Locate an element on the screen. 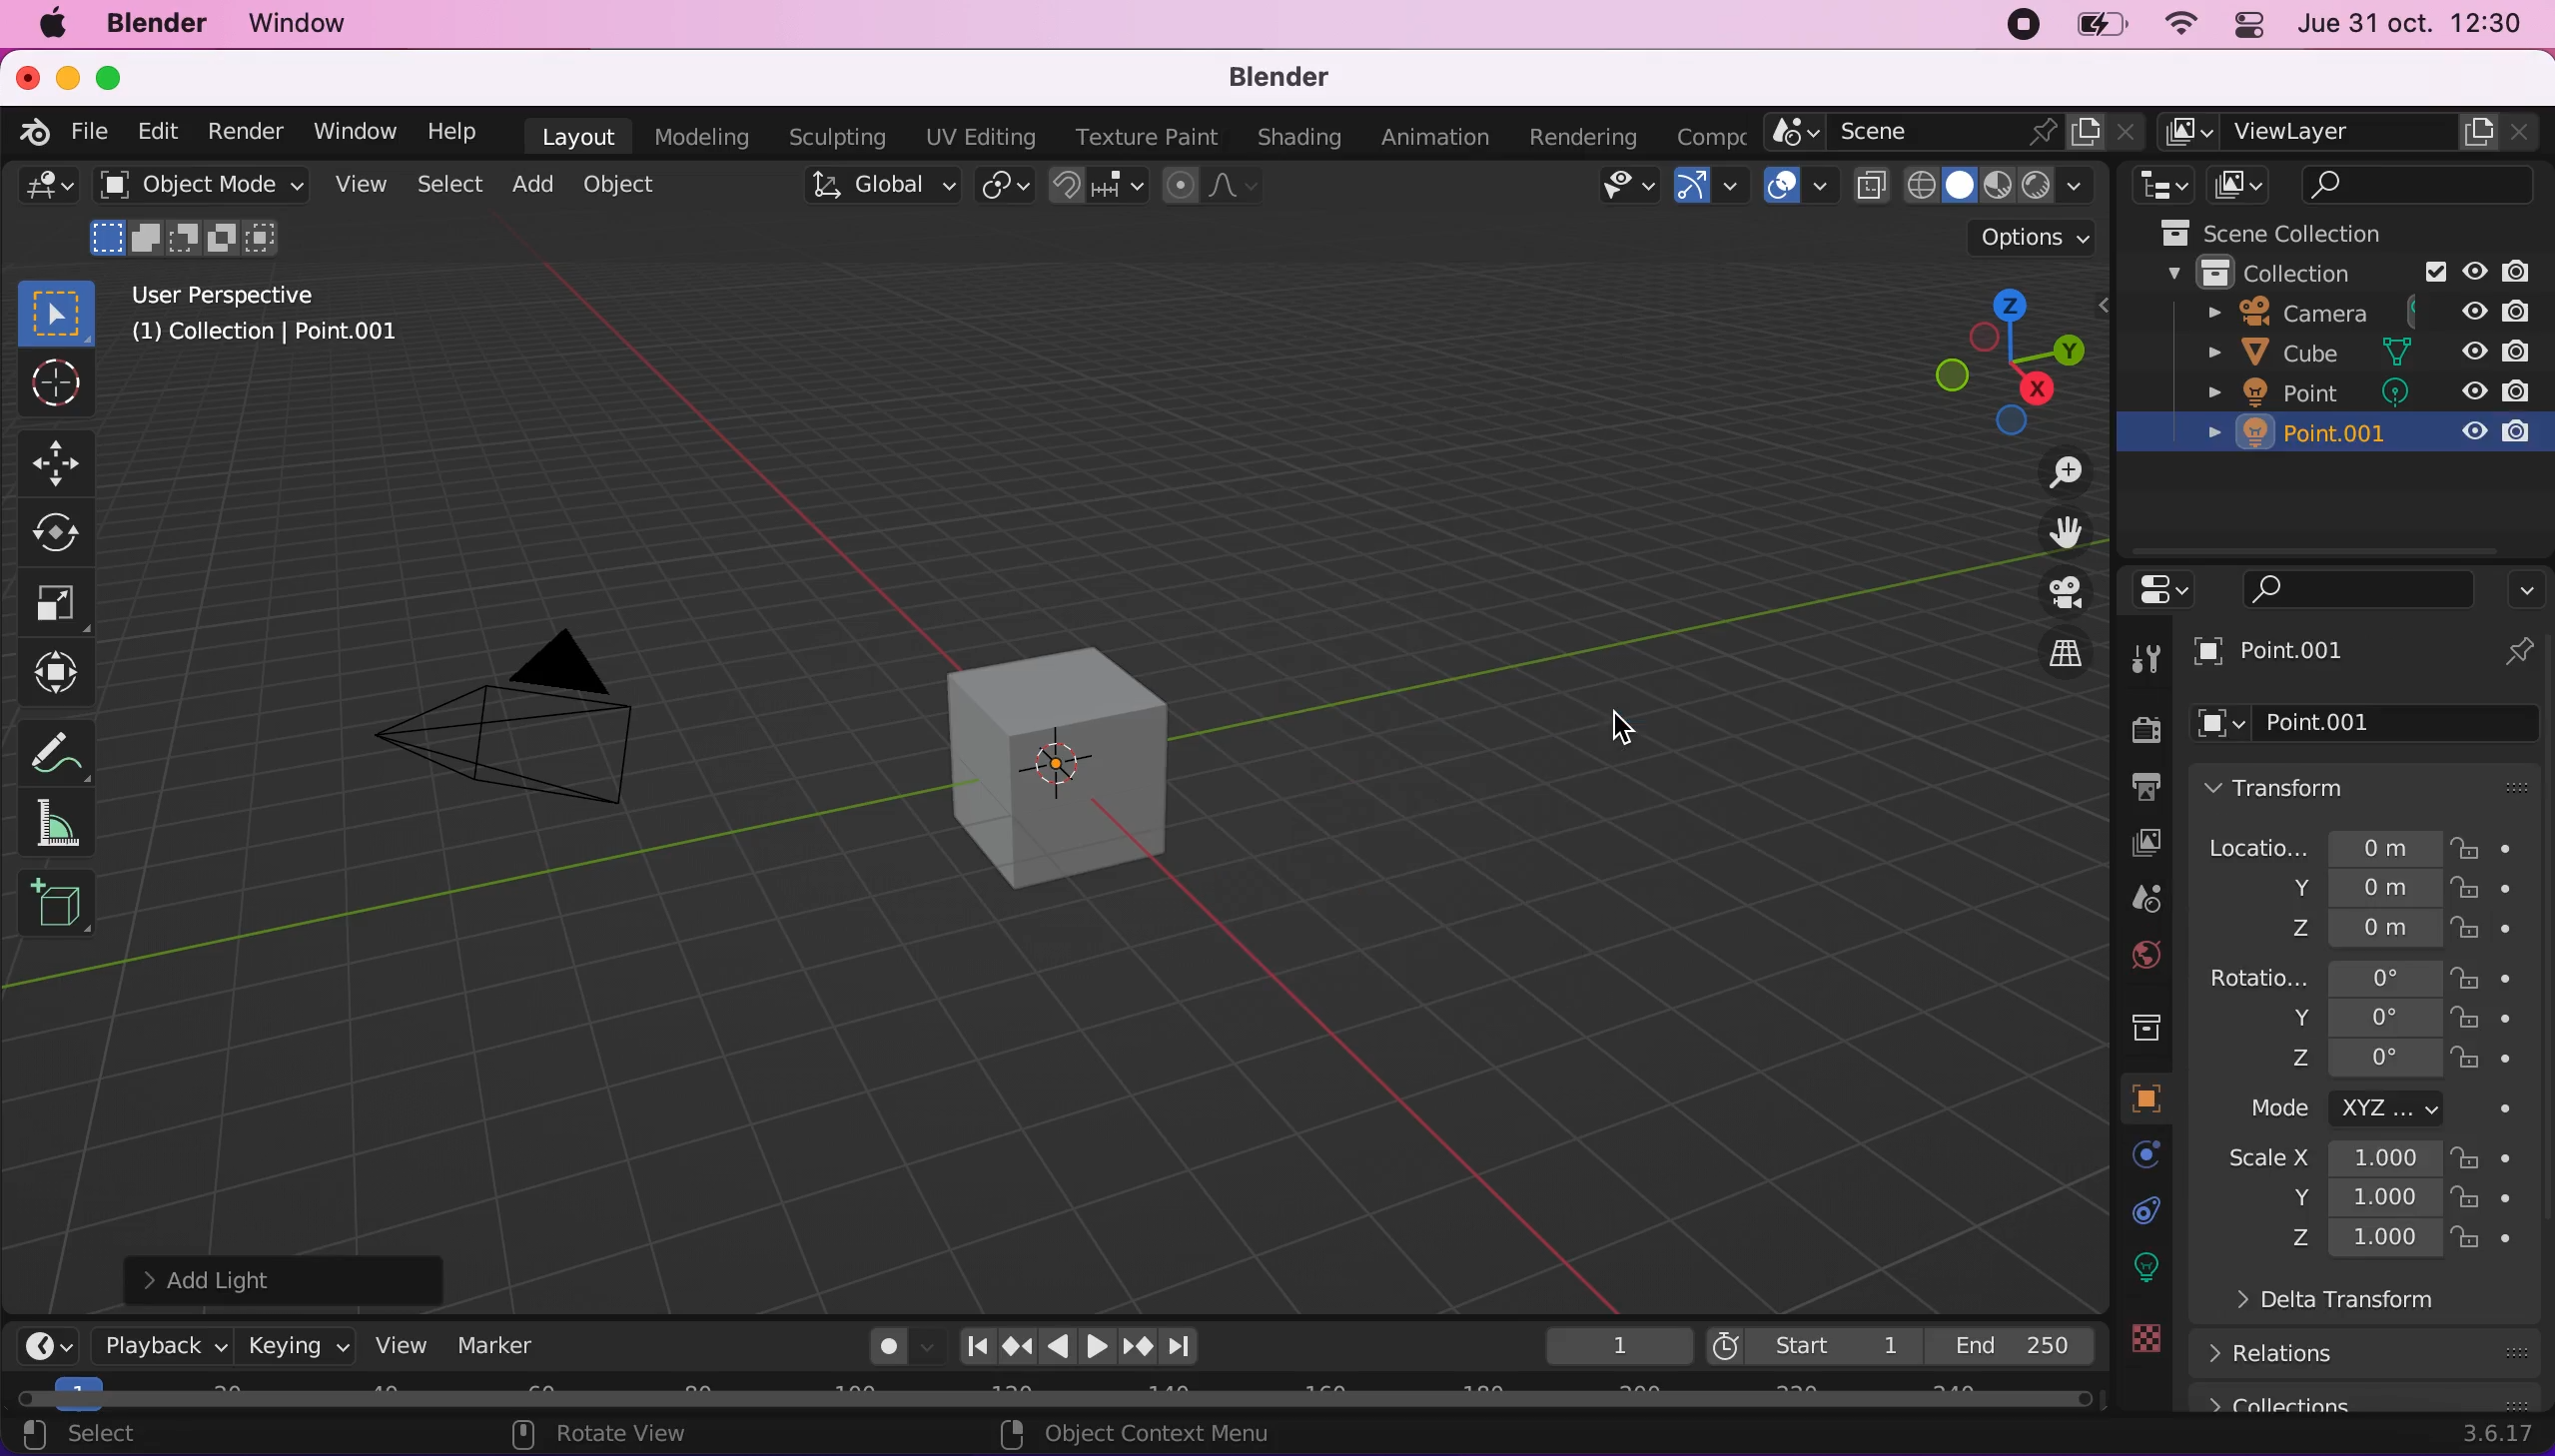  editor type is located at coordinates (46, 191).